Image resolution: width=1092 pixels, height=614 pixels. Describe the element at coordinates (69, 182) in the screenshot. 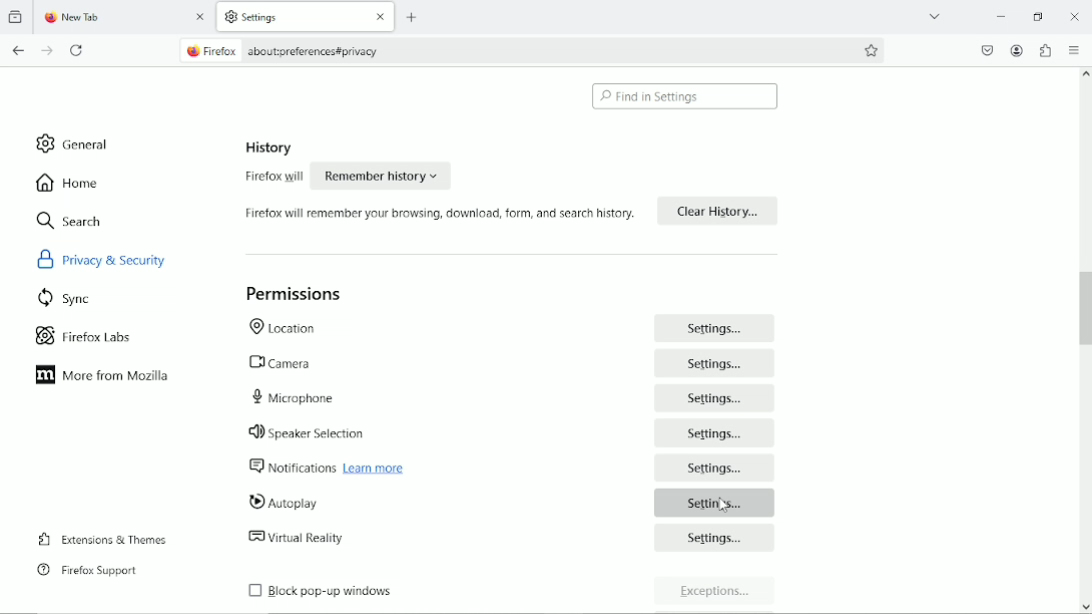

I see `home` at that location.